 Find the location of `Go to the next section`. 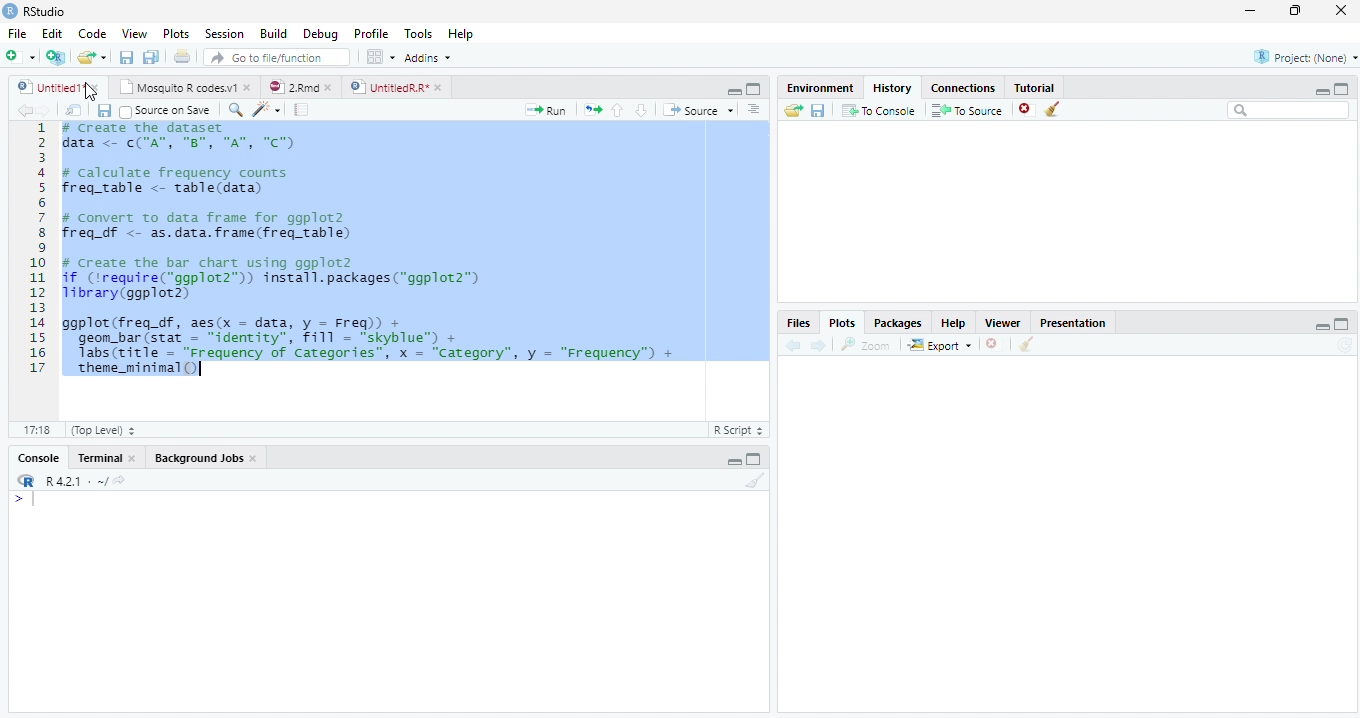

Go to the next section is located at coordinates (641, 110).